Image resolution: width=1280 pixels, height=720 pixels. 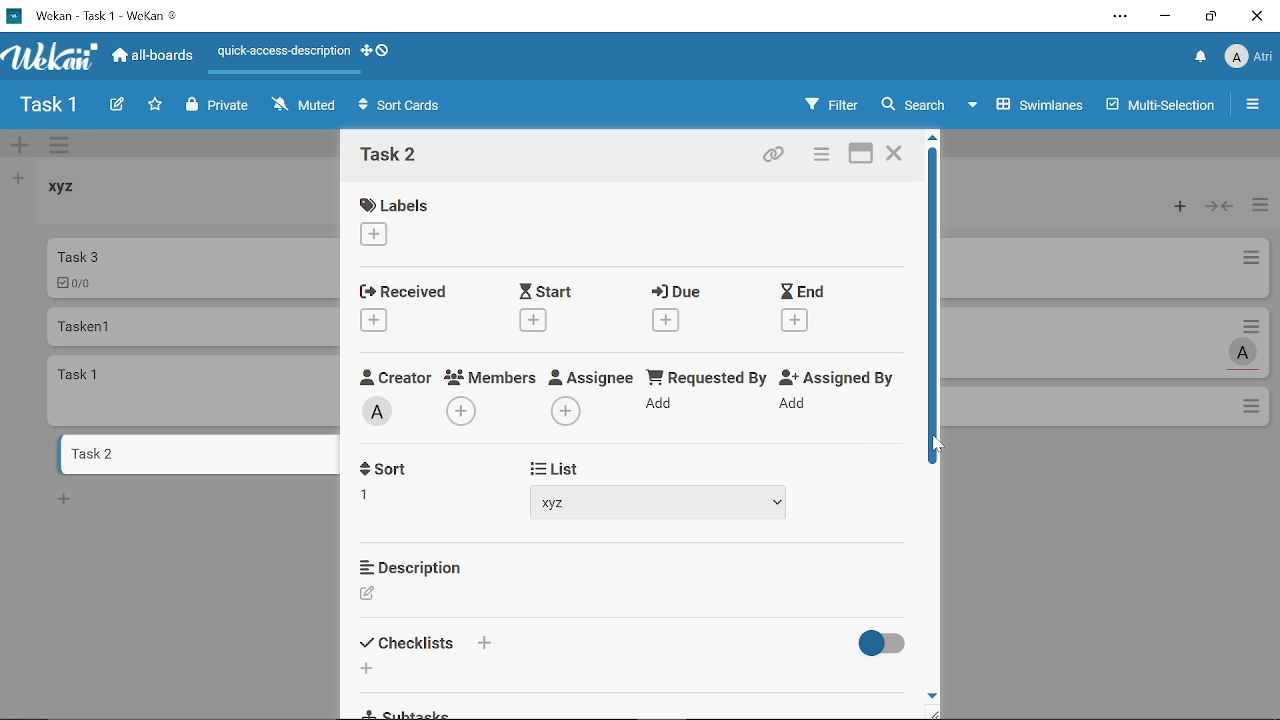 What do you see at coordinates (116, 106) in the screenshot?
I see `Create` at bounding box center [116, 106].